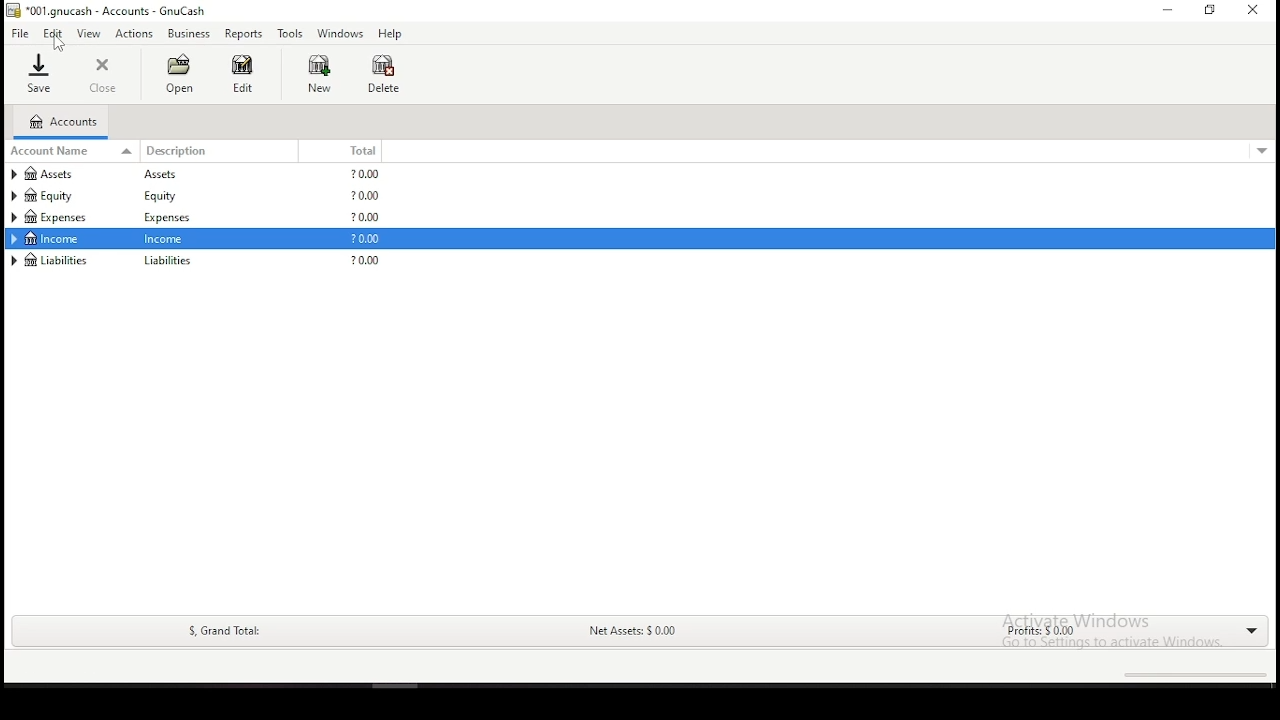 This screenshot has width=1280, height=720. What do you see at coordinates (105, 75) in the screenshot?
I see `close` at bounding box center [105, 75].